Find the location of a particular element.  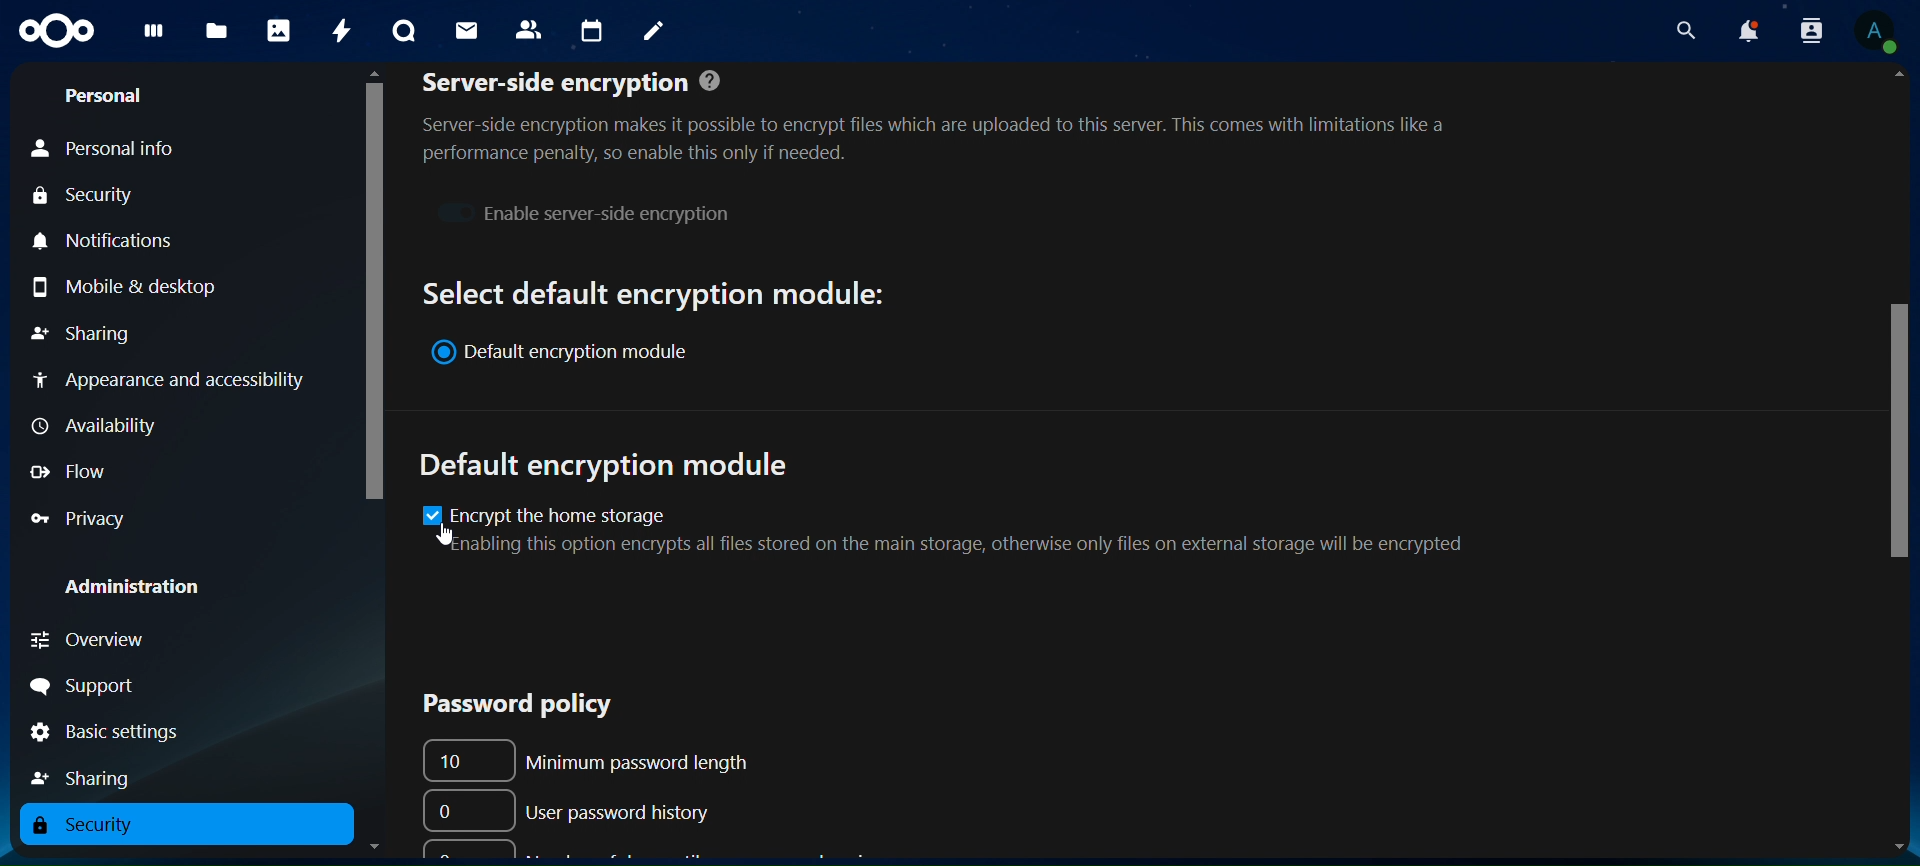

activity is located at coordinates (341, 30).